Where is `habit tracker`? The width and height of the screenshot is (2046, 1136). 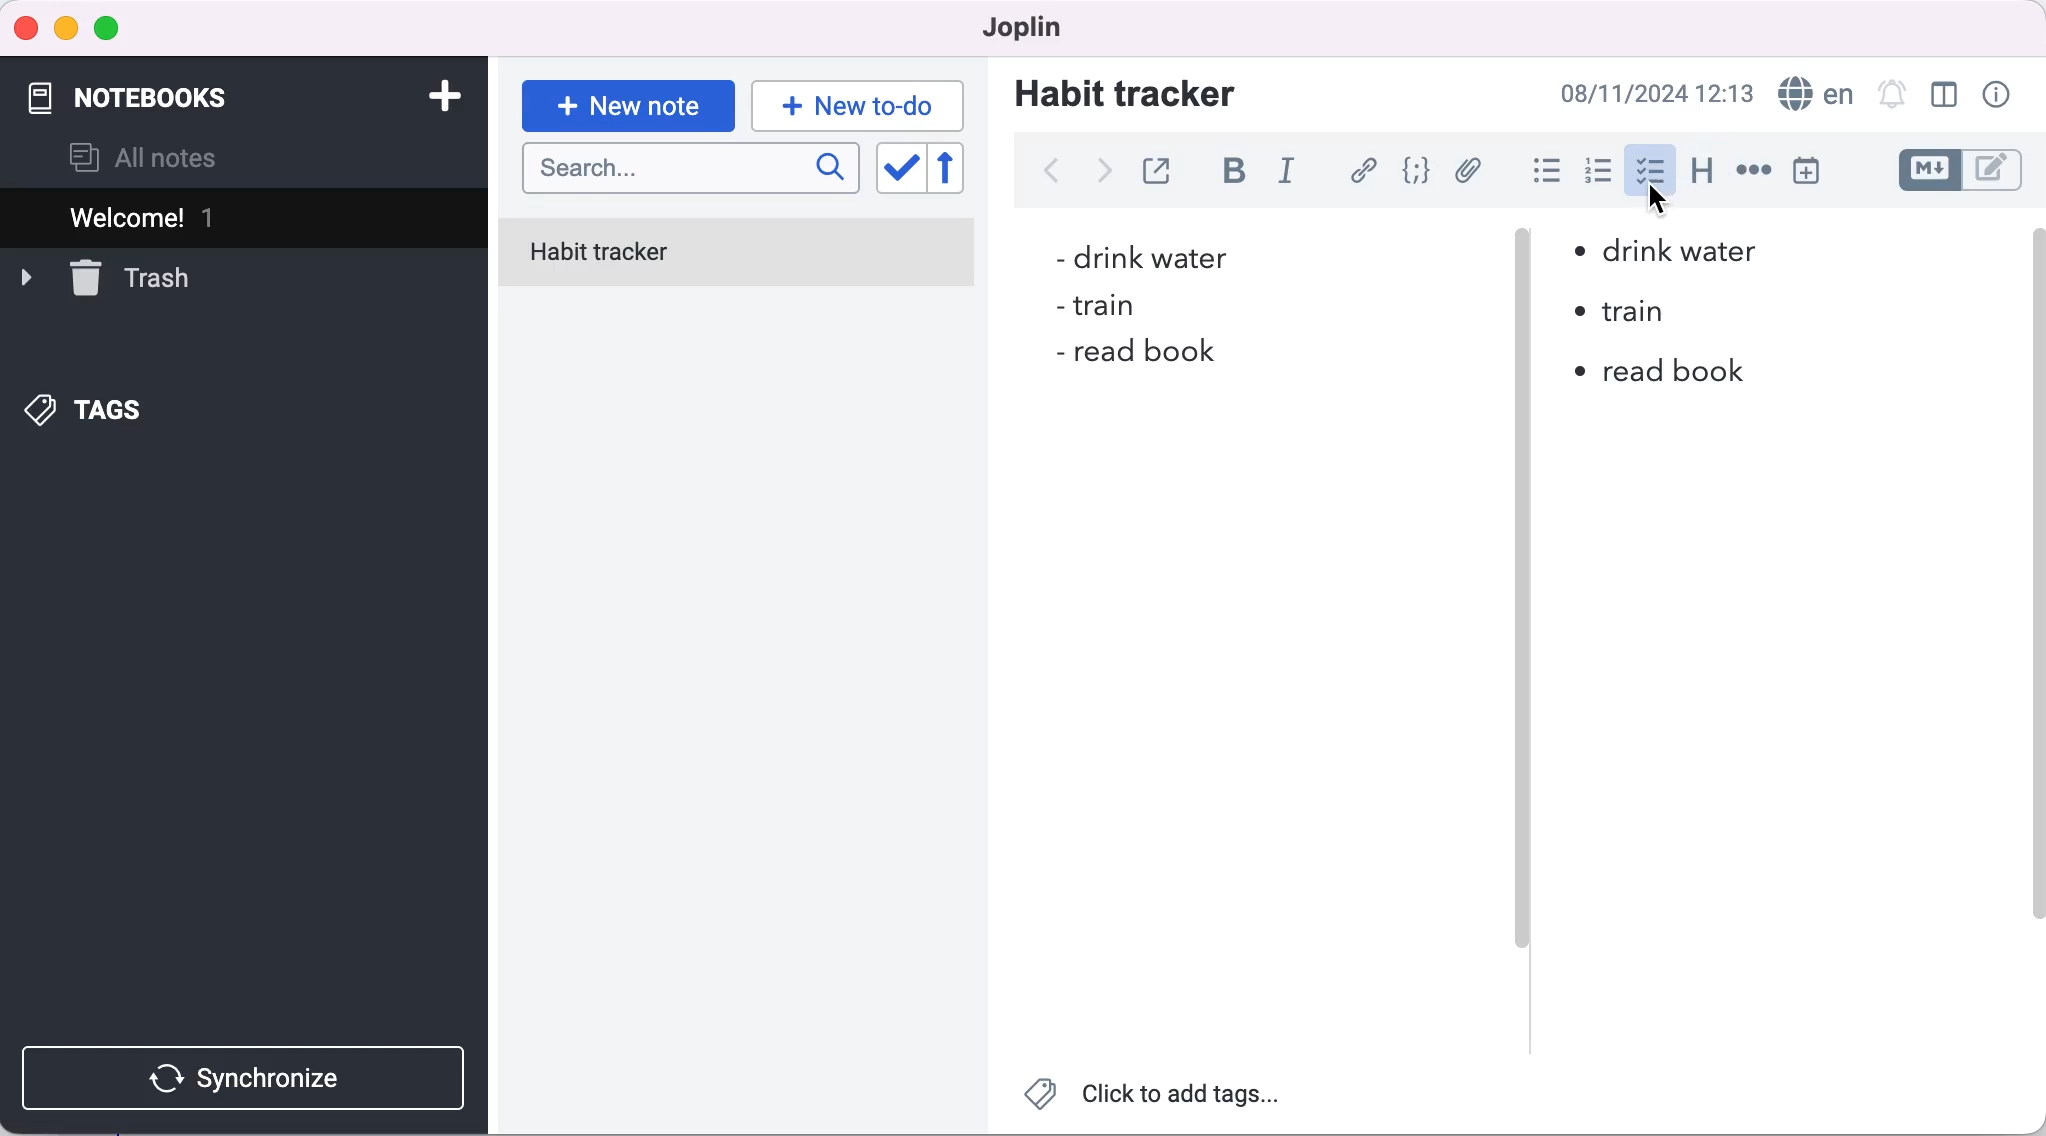 habit tracker is located at coordinates (737, 255).